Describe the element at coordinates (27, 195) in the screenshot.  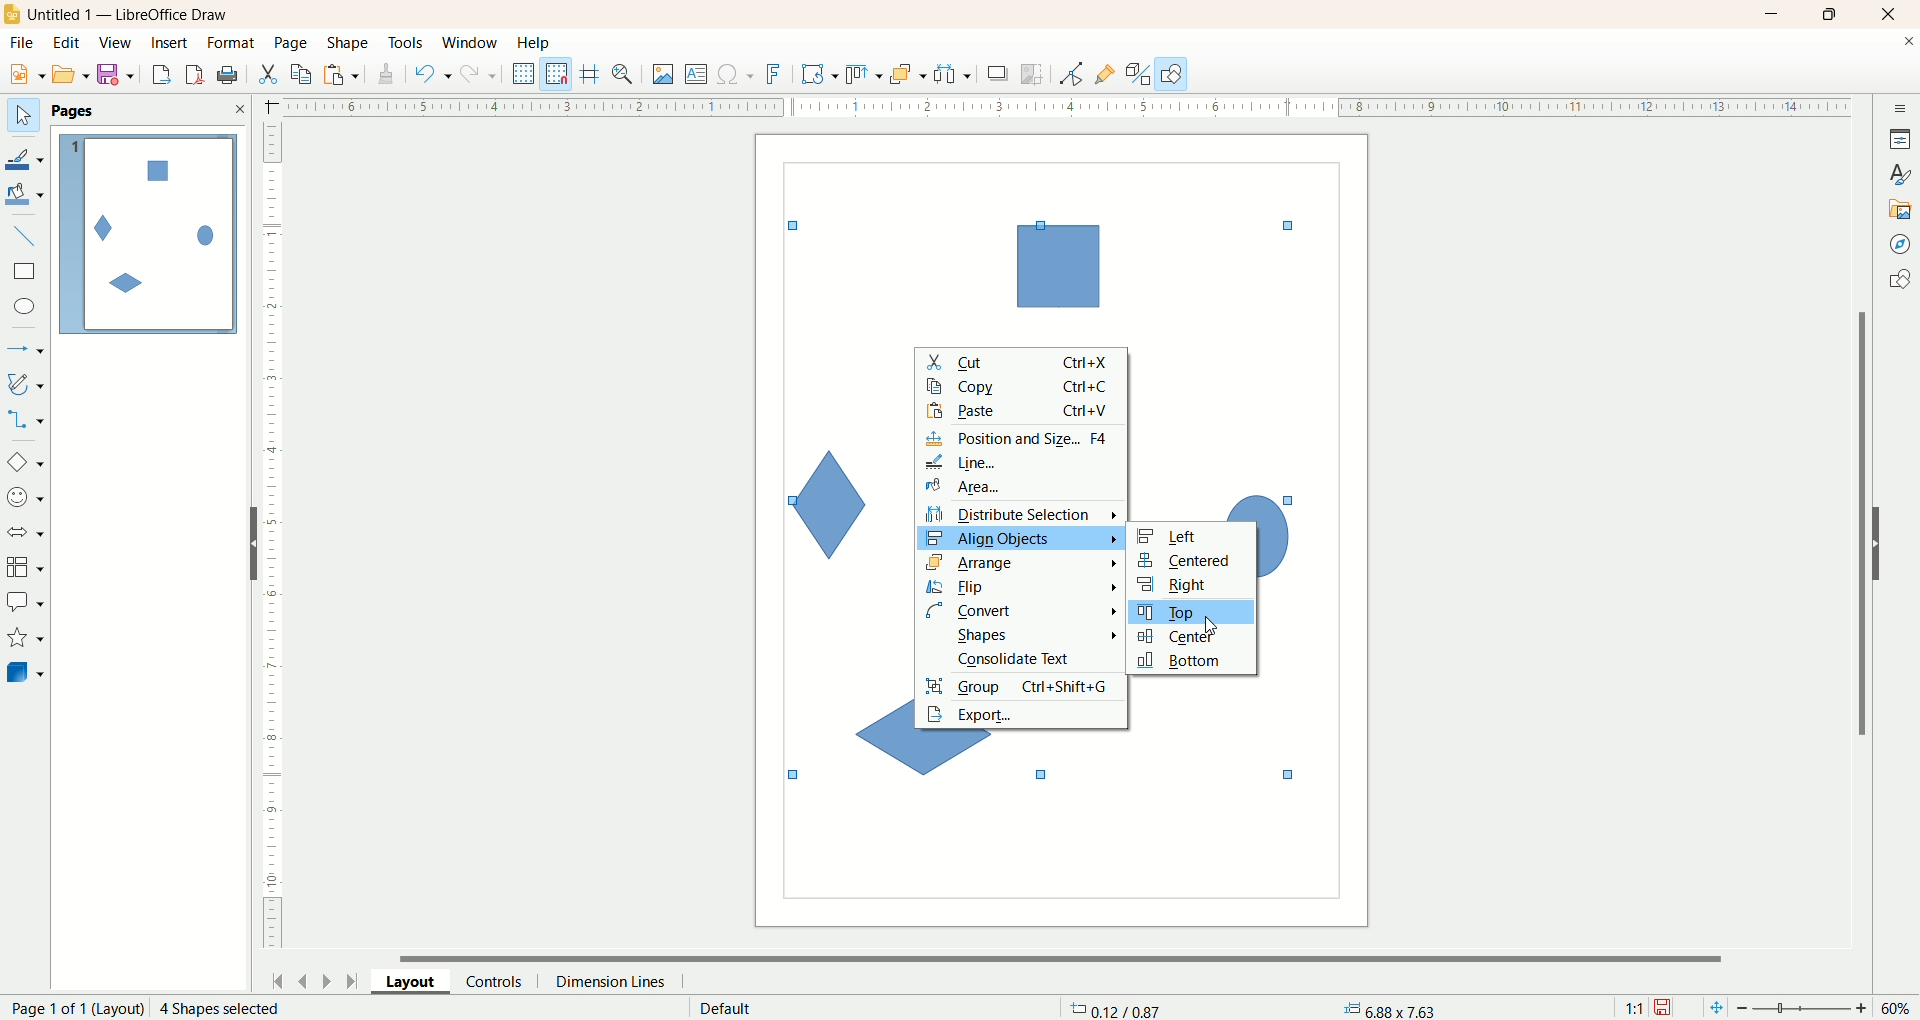
I see `fill color` at that location.